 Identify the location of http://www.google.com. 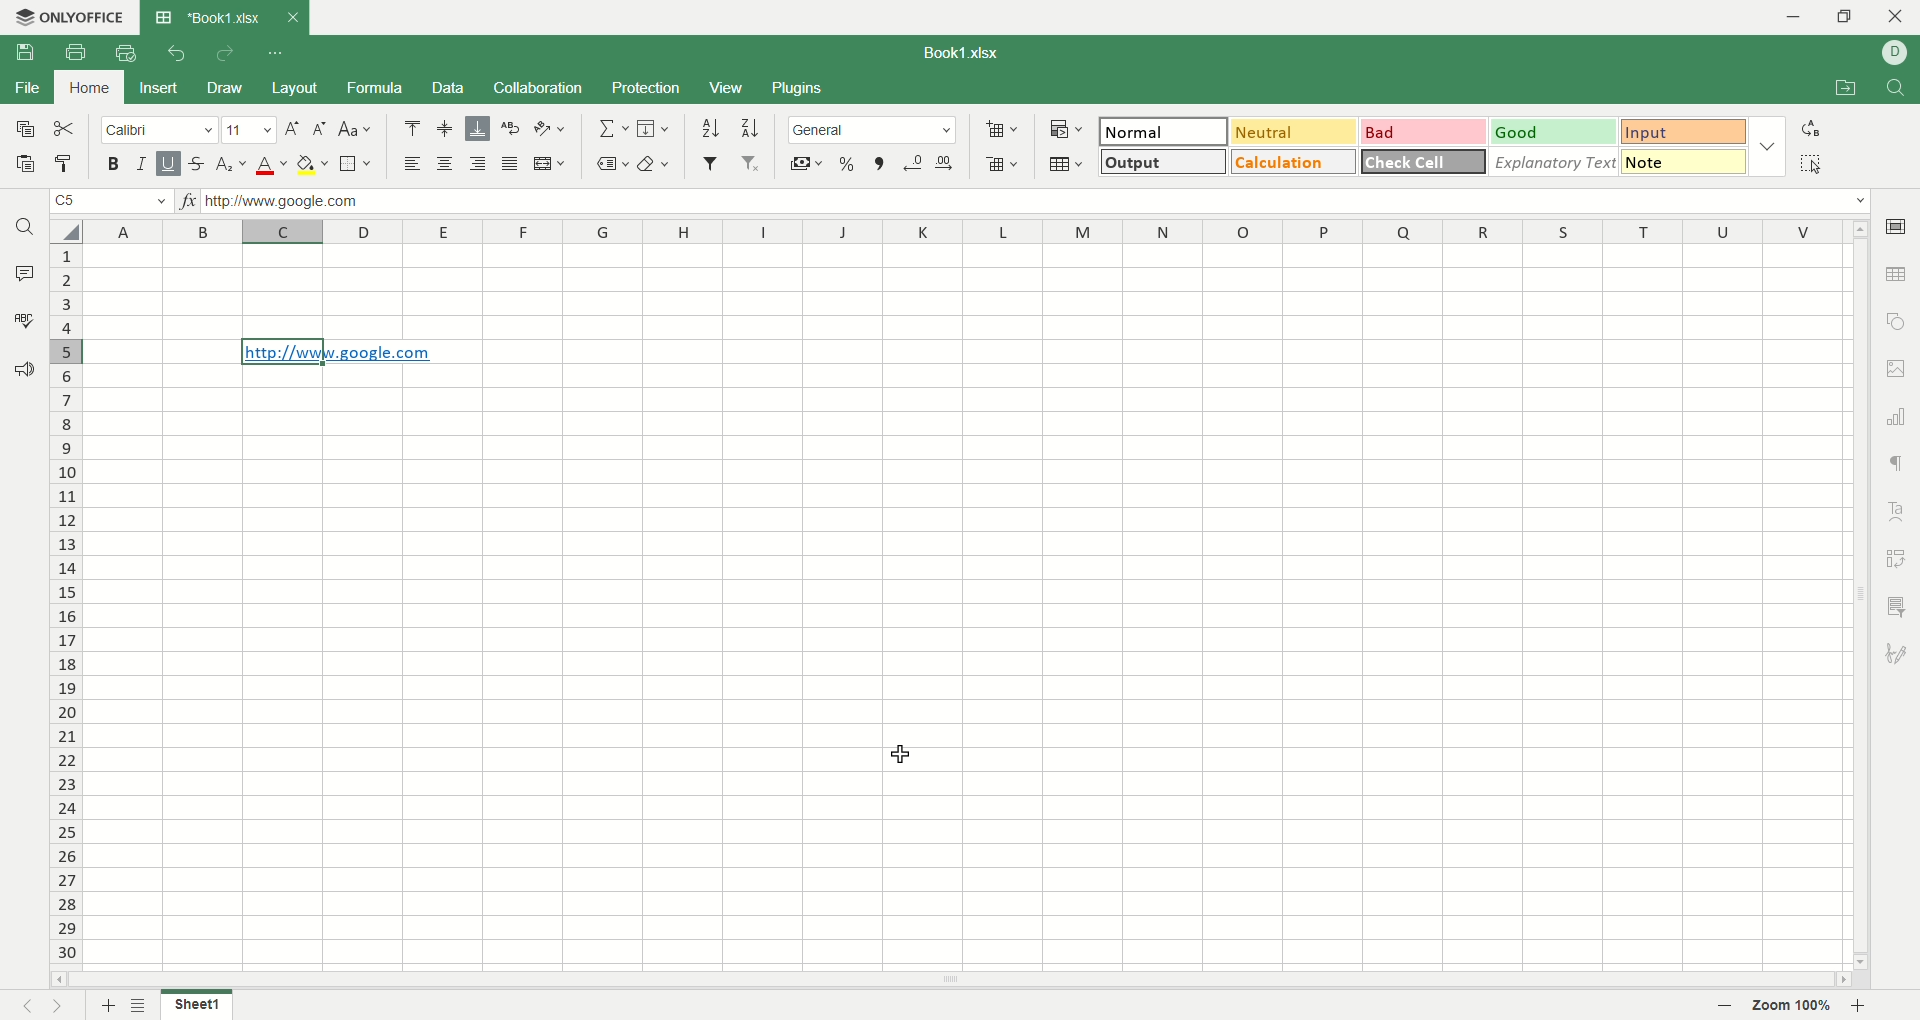
(340, 352).